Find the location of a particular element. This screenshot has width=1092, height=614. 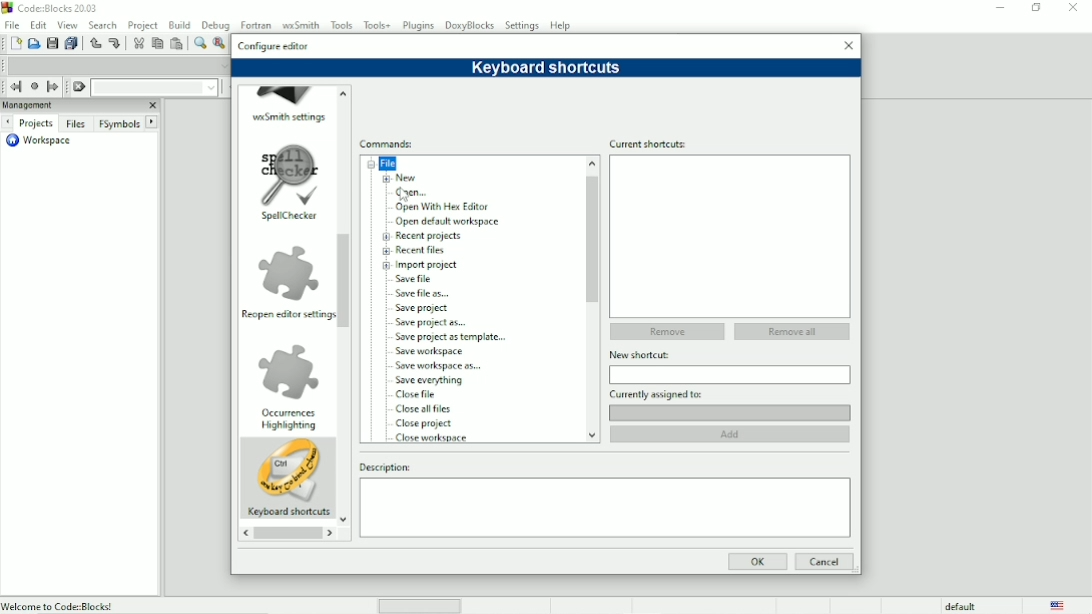

Build is located at coordinates (179, 25).